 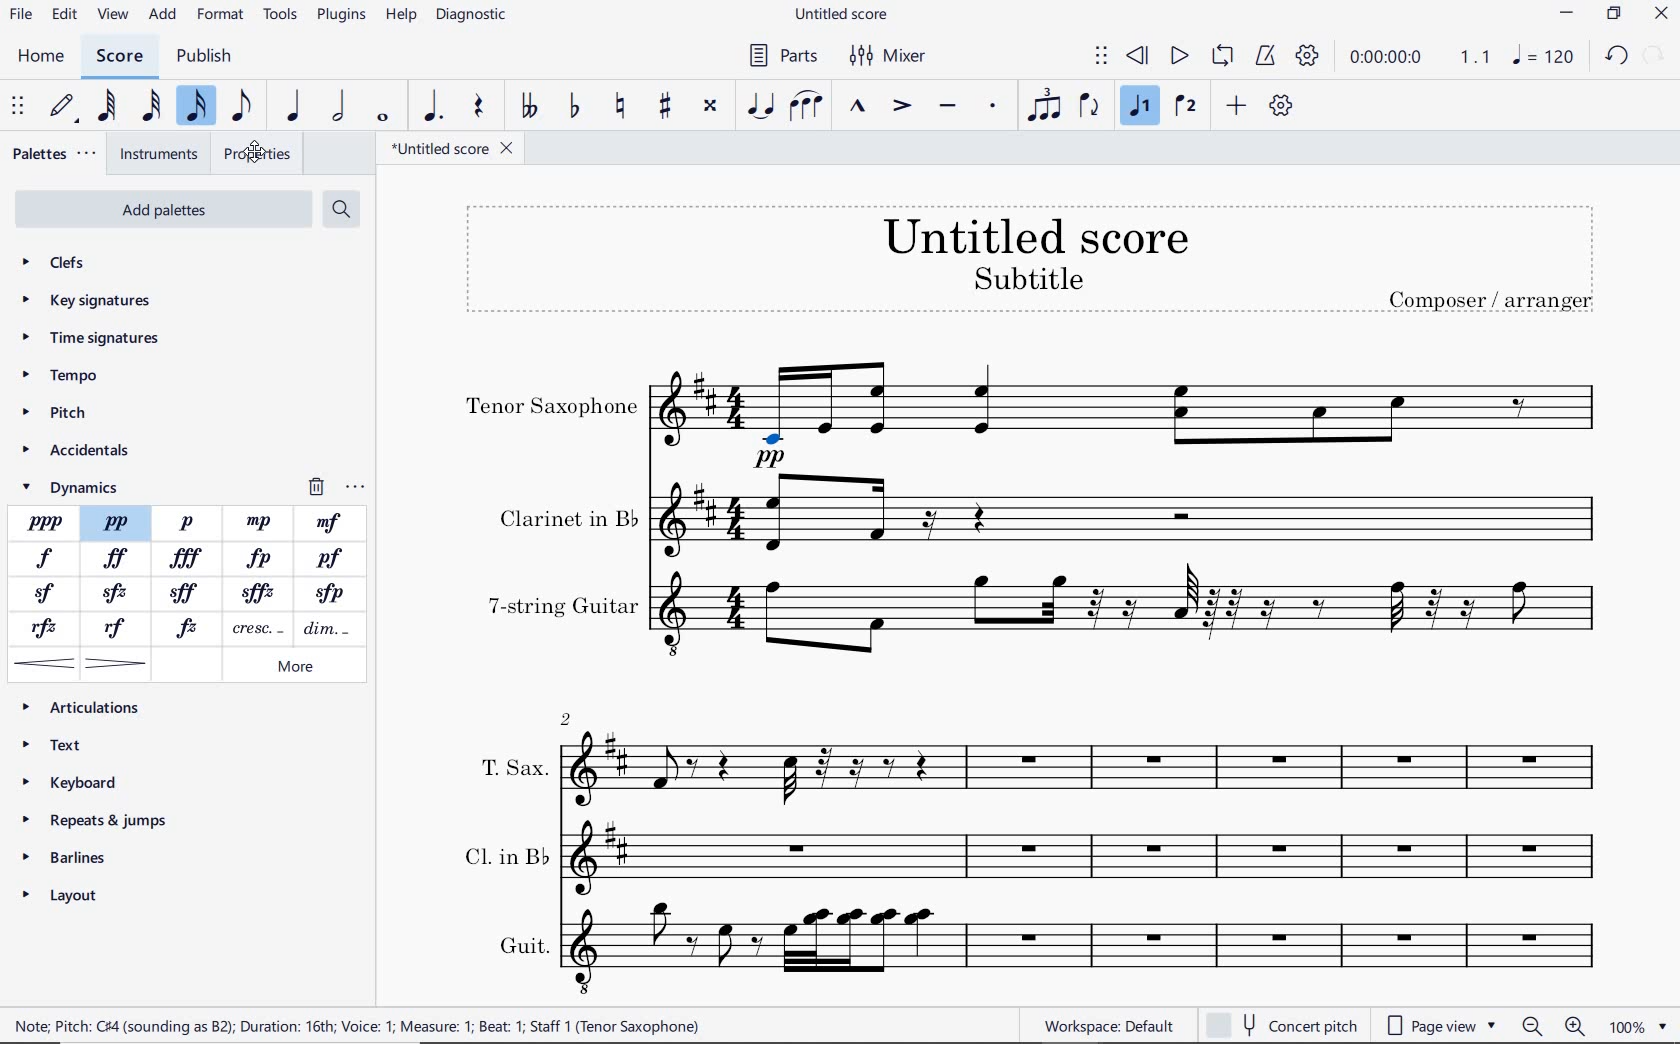 I want to click on 32ND NOTE, so click(x=150, y=107).